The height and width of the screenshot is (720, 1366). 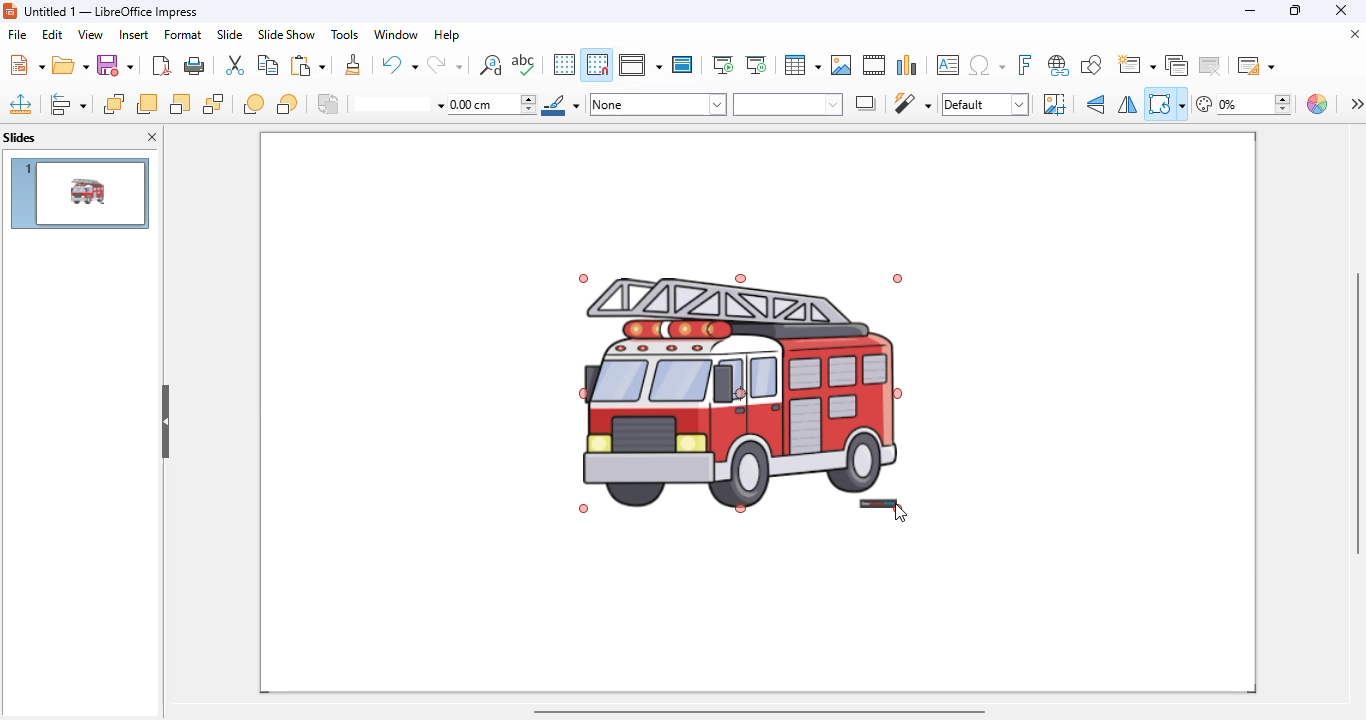 I want to click on duplicate slide, so click(x=1177, y=65).